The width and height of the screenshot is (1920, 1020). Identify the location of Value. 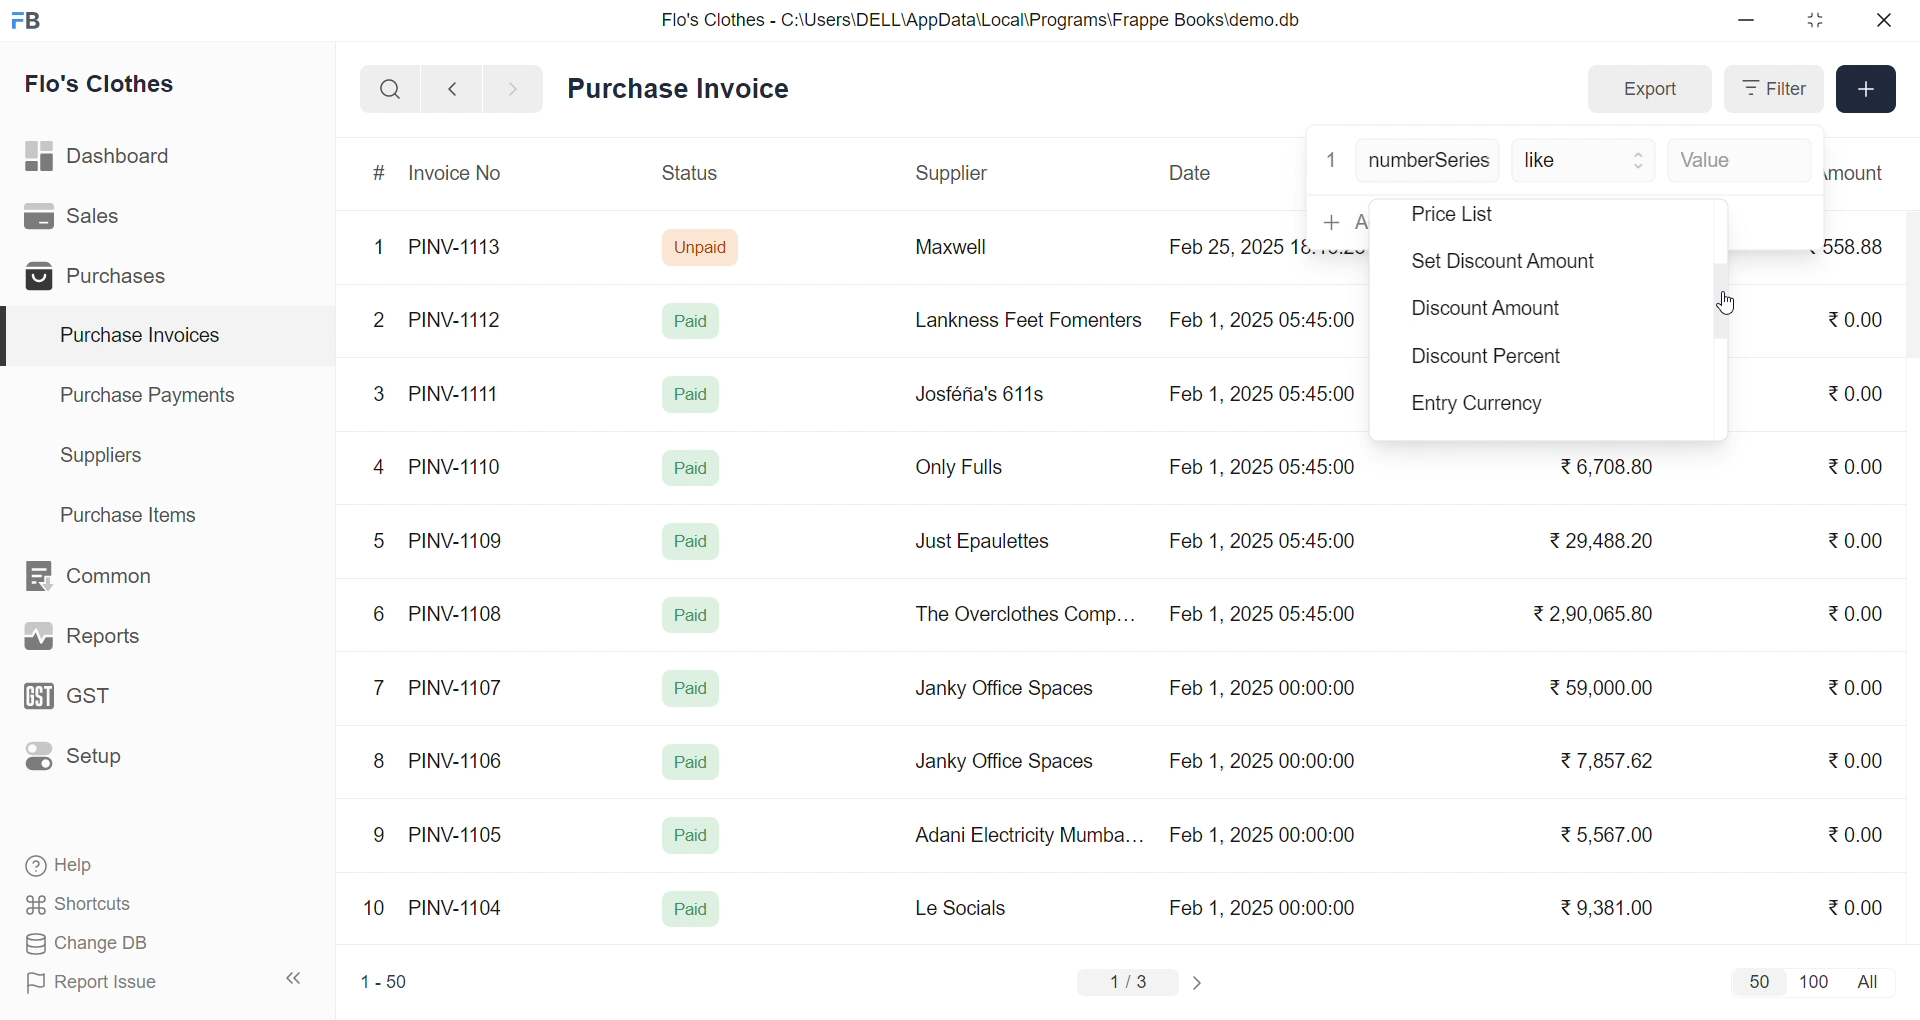
(1735, 162).